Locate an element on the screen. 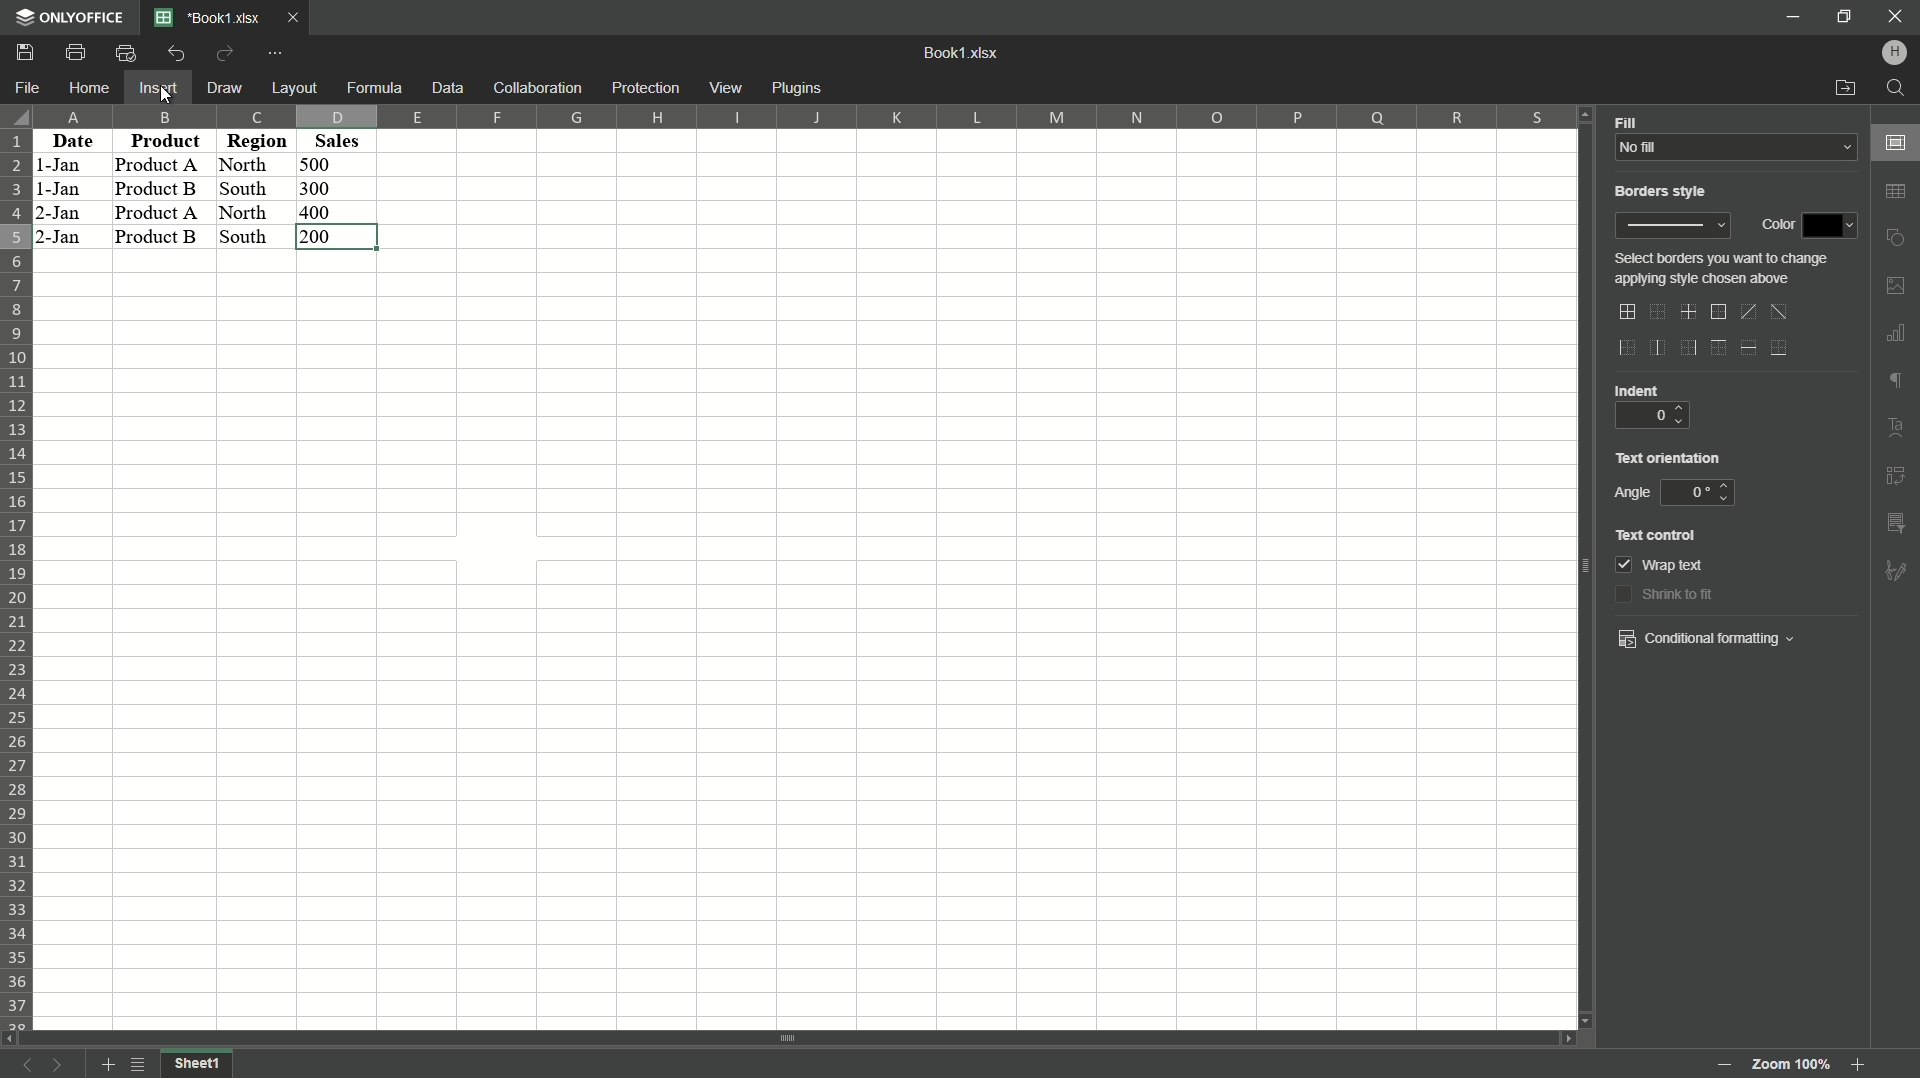 This screenshot has width=1920, height=1080. down is located at coordinates (1683, 423).